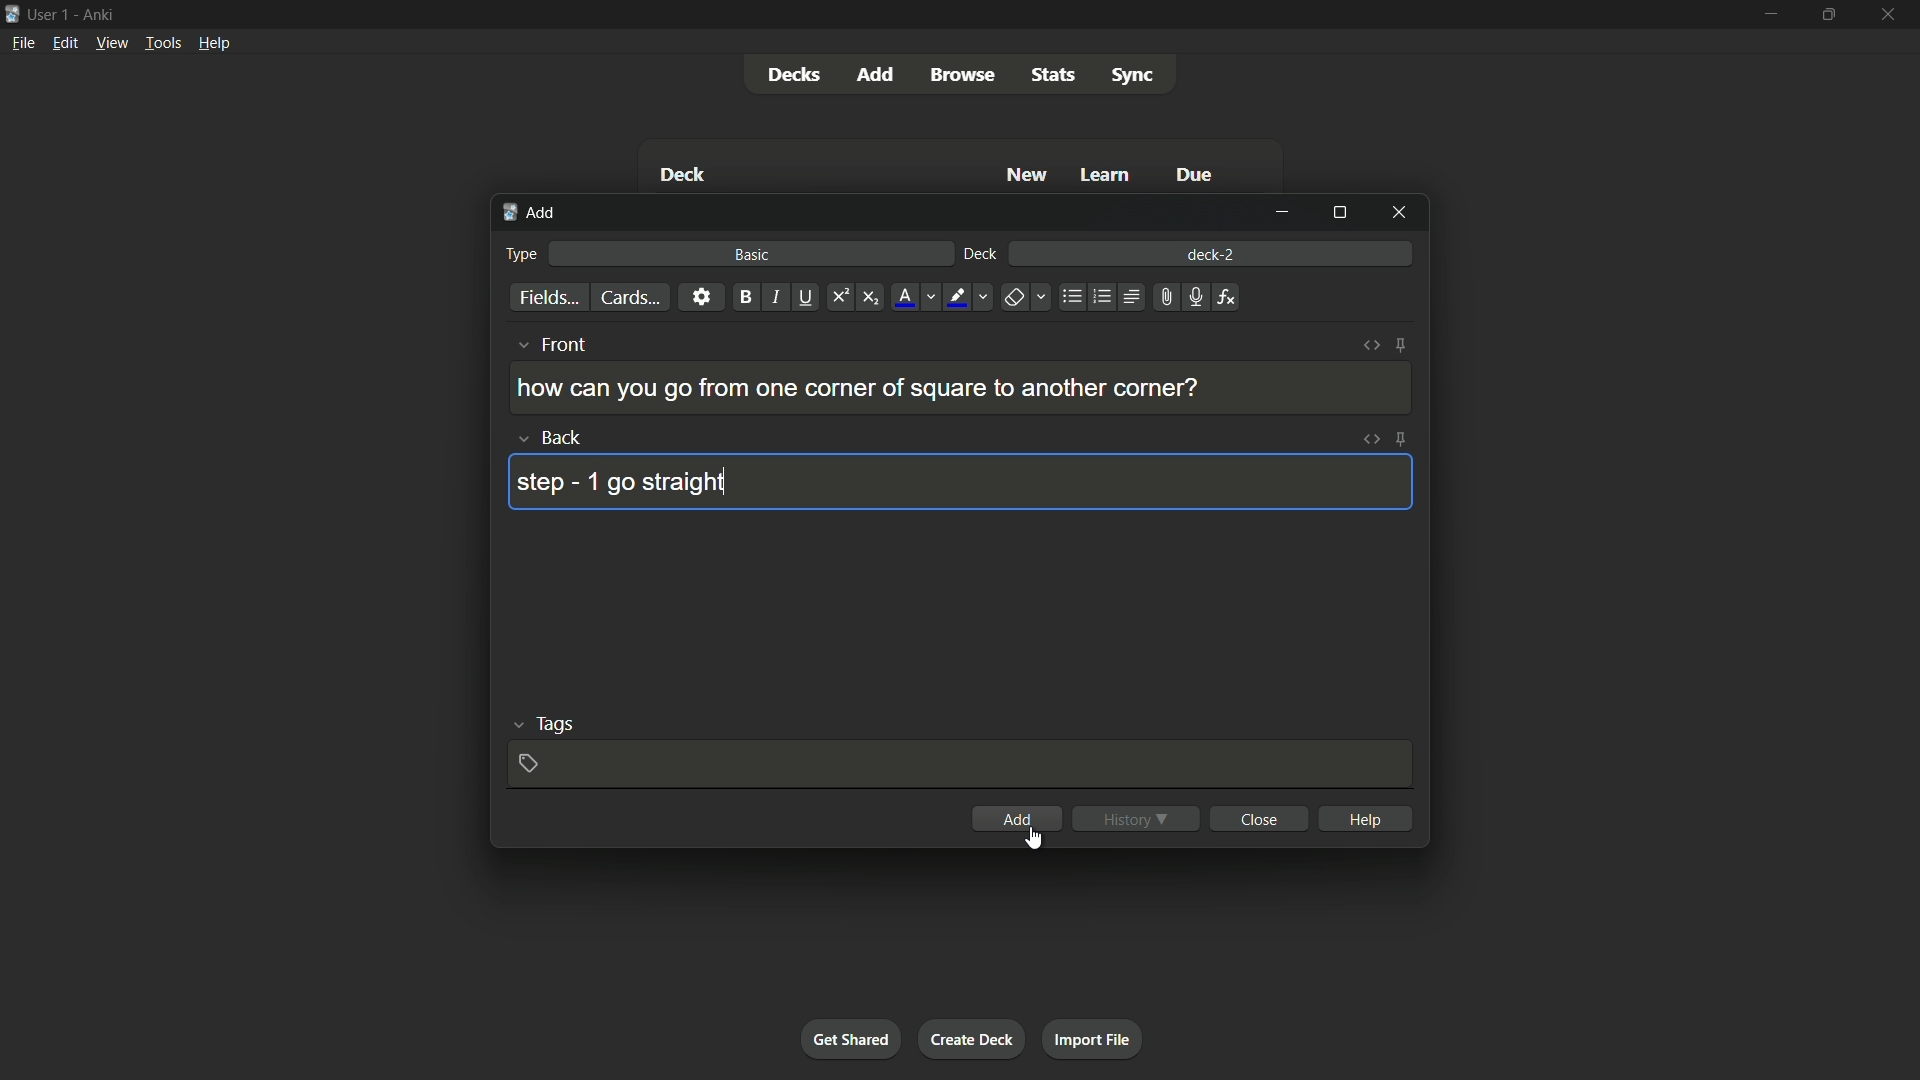 The height and width of the screenshot is (1080, 1920). Describe the element at coordinates (1401, 438) in the screenshot. I see `toggle sticky` at that location.